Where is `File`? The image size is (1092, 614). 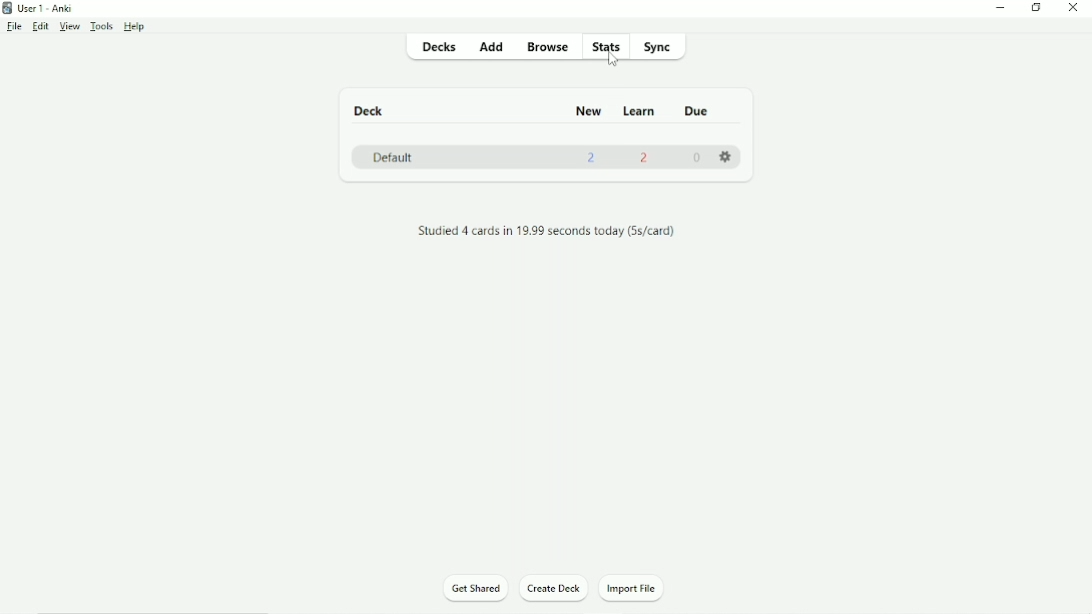 File is located at coordinates (13, 27).